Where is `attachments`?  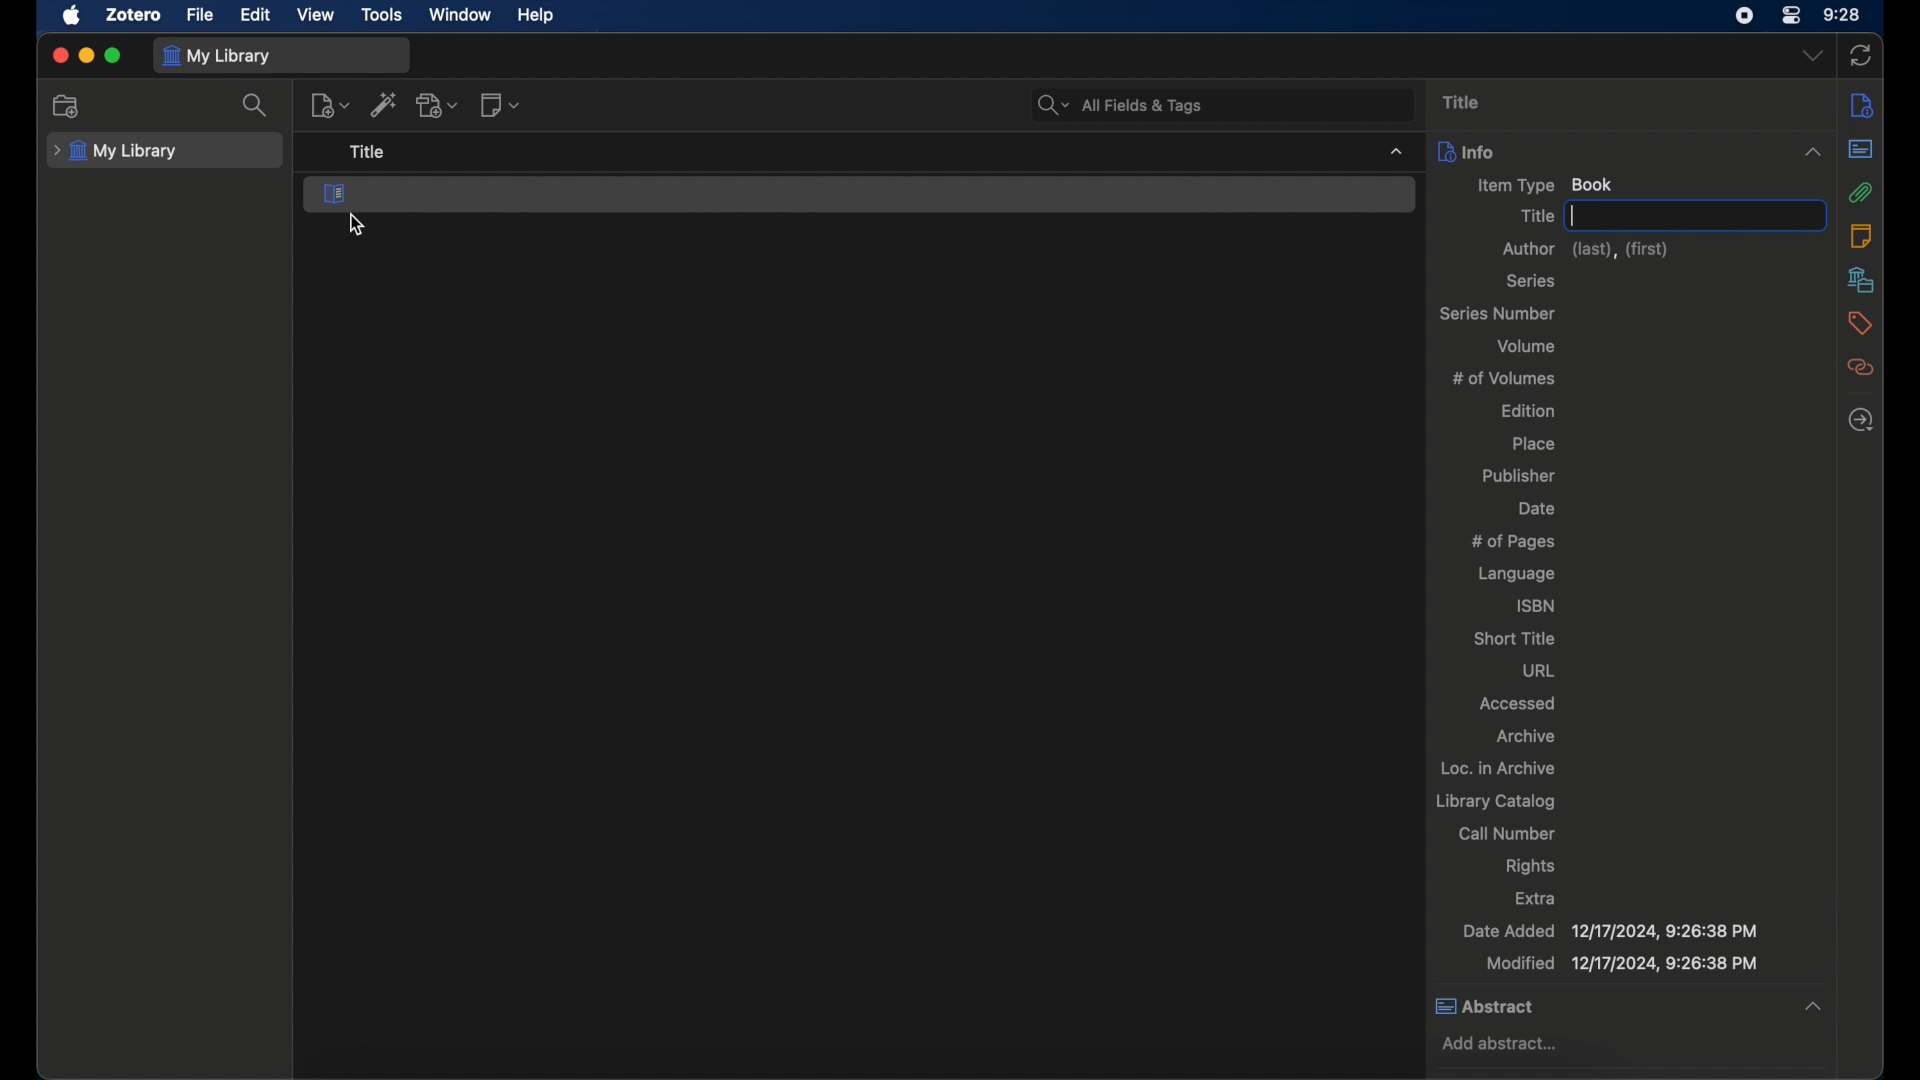 attachments is located at coordinates (1861, 193).